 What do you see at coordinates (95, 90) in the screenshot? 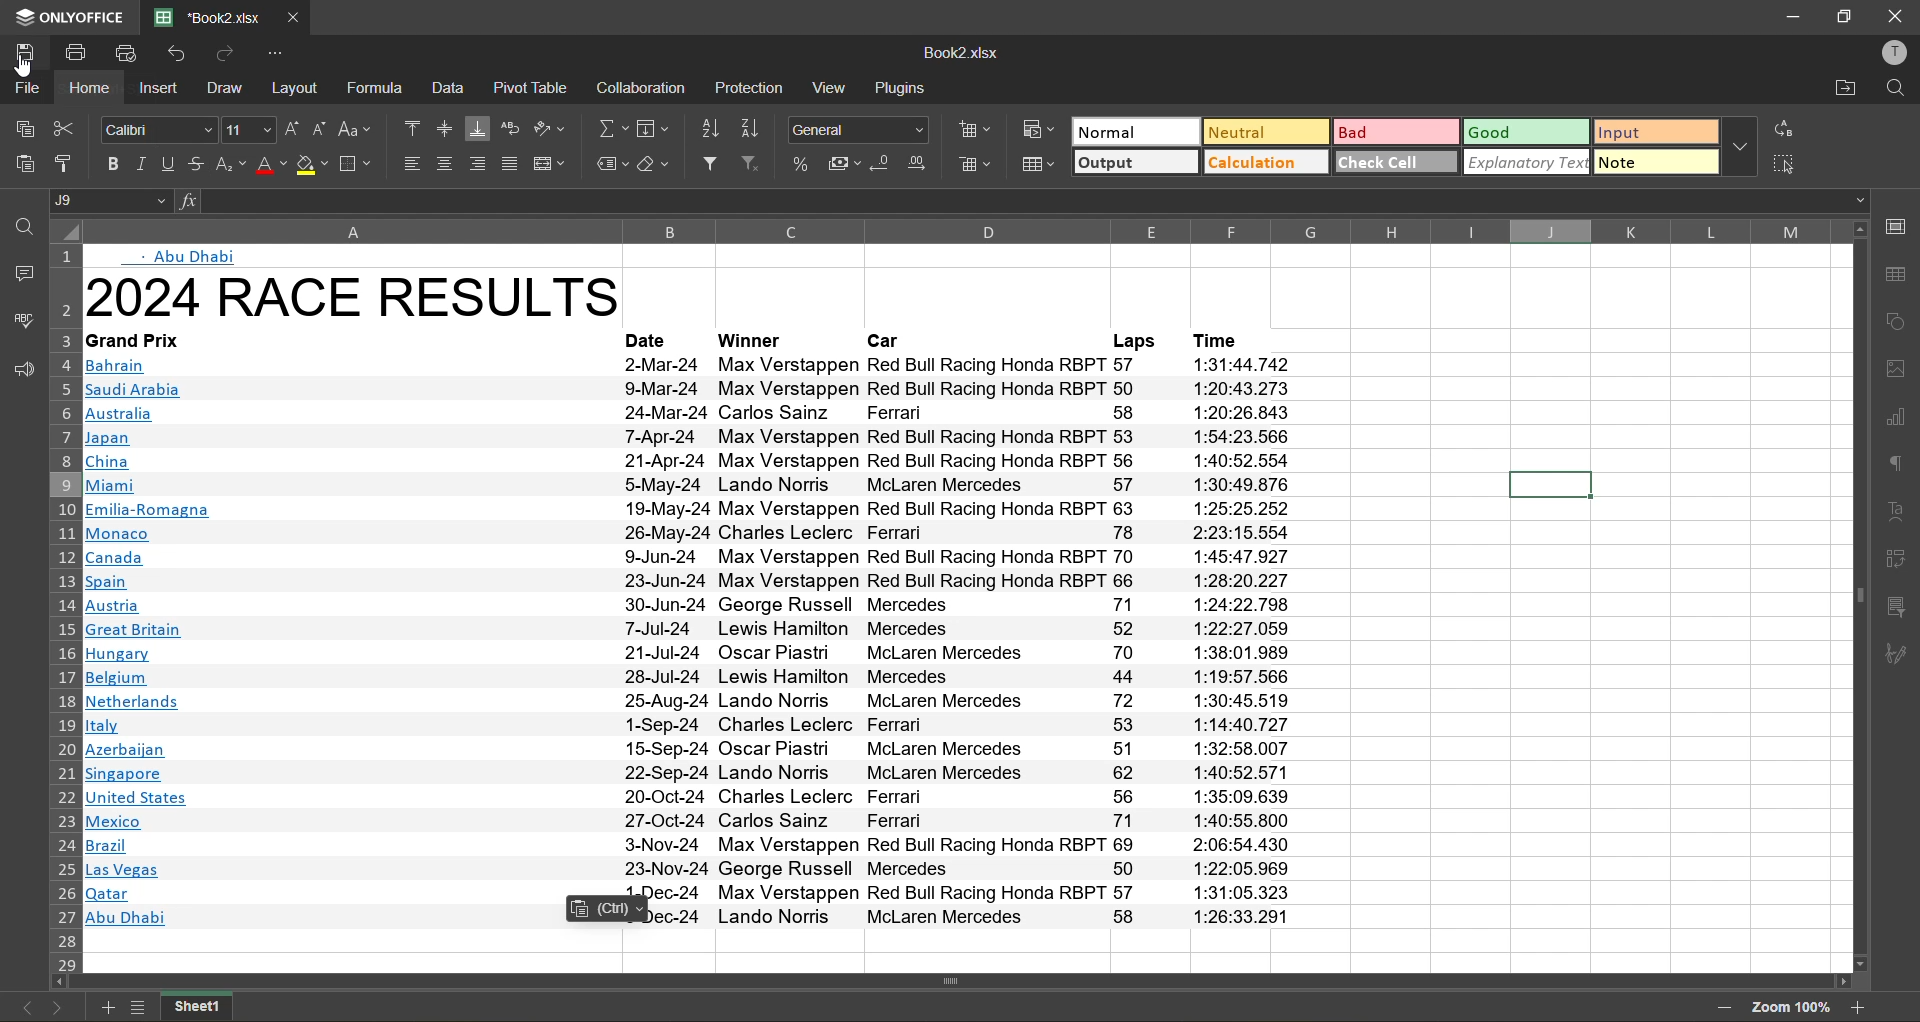
I see `home` at bounding box center [95, 90].